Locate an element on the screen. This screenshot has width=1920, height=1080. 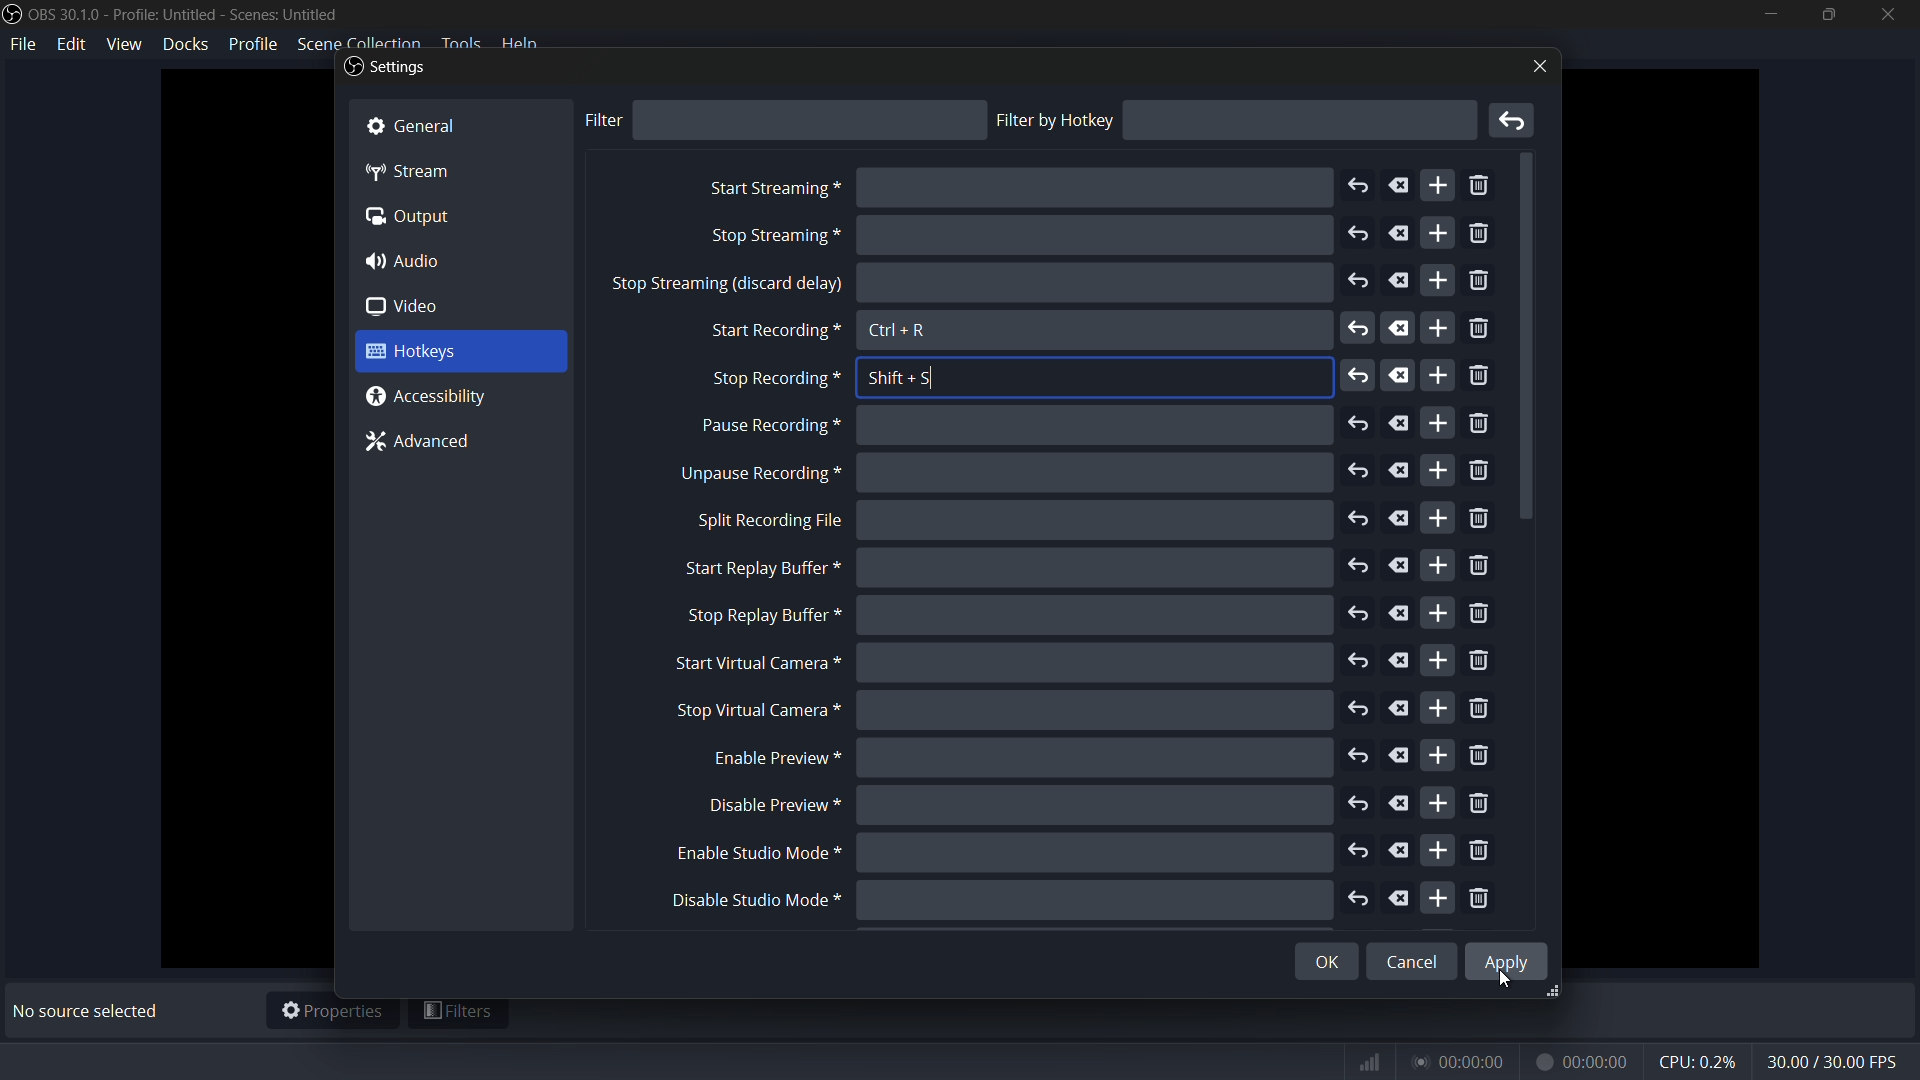
remove is located at coordinates (1483, 756).